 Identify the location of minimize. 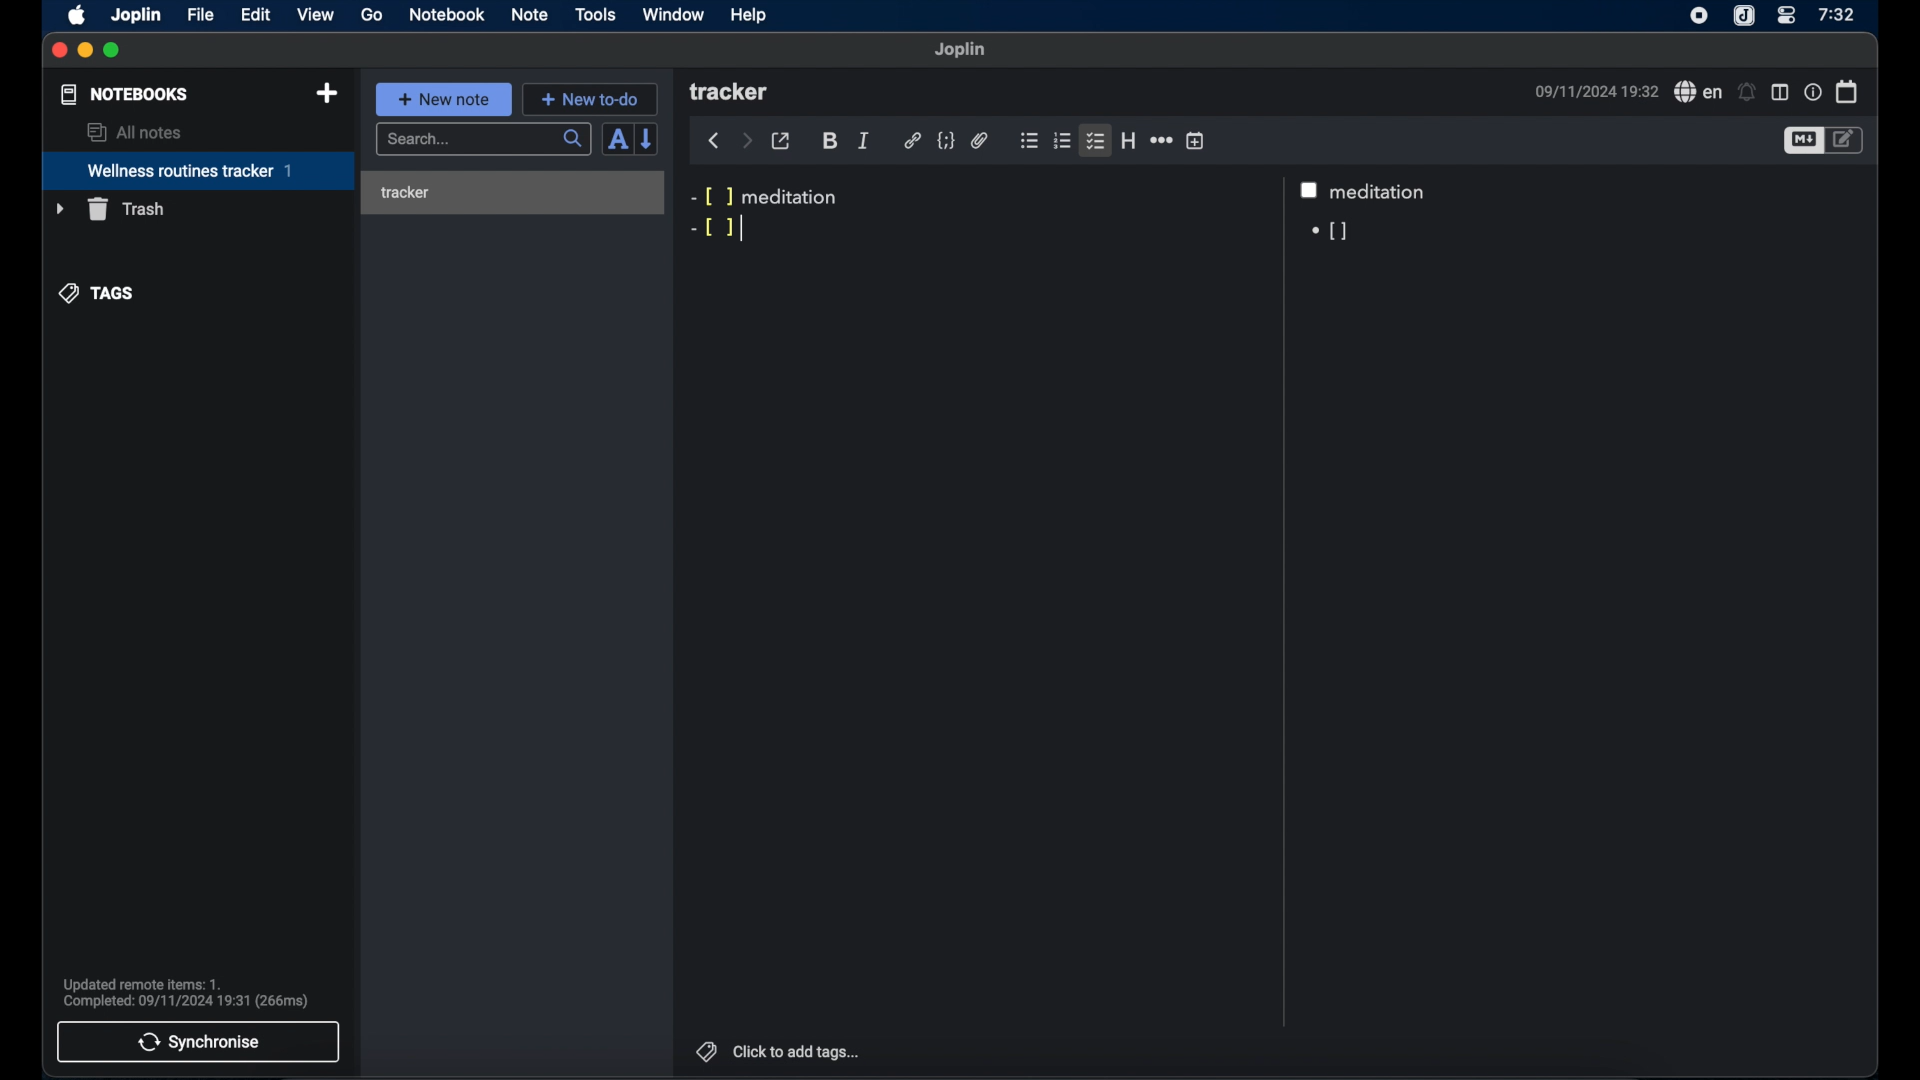
(86, 51).